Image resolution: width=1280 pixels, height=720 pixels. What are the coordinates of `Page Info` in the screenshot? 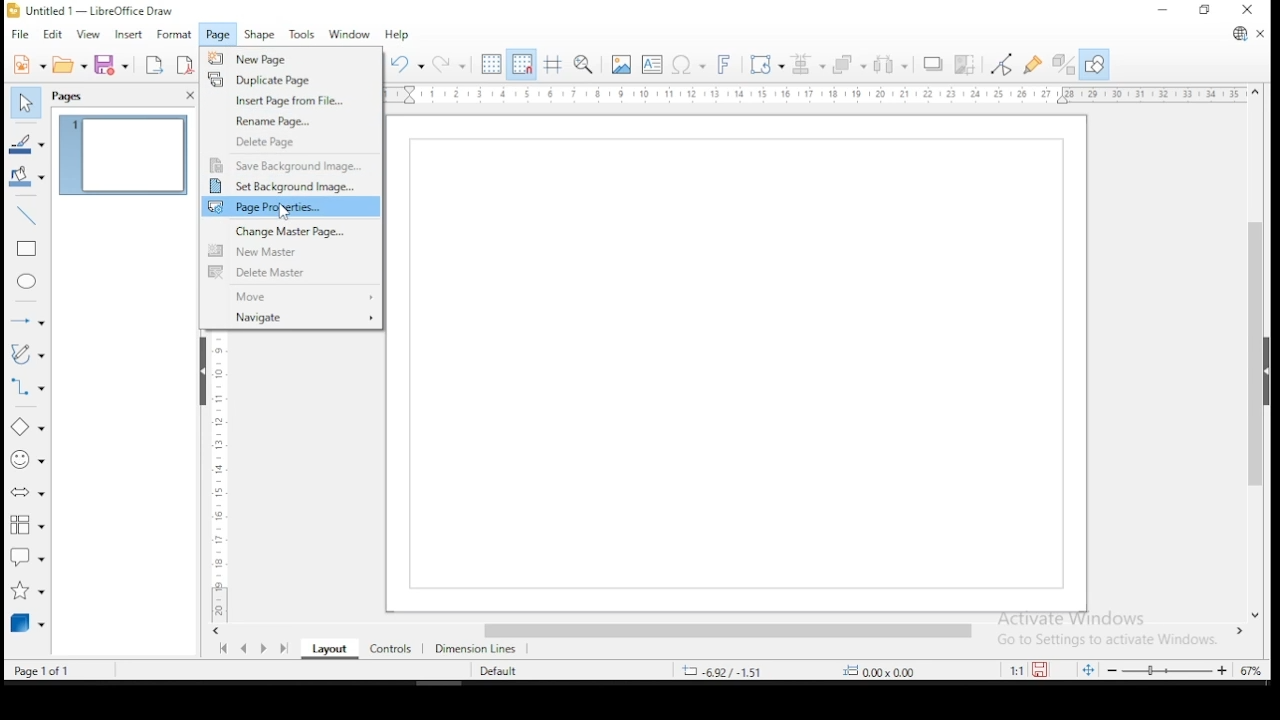 It's located at (57, 670).